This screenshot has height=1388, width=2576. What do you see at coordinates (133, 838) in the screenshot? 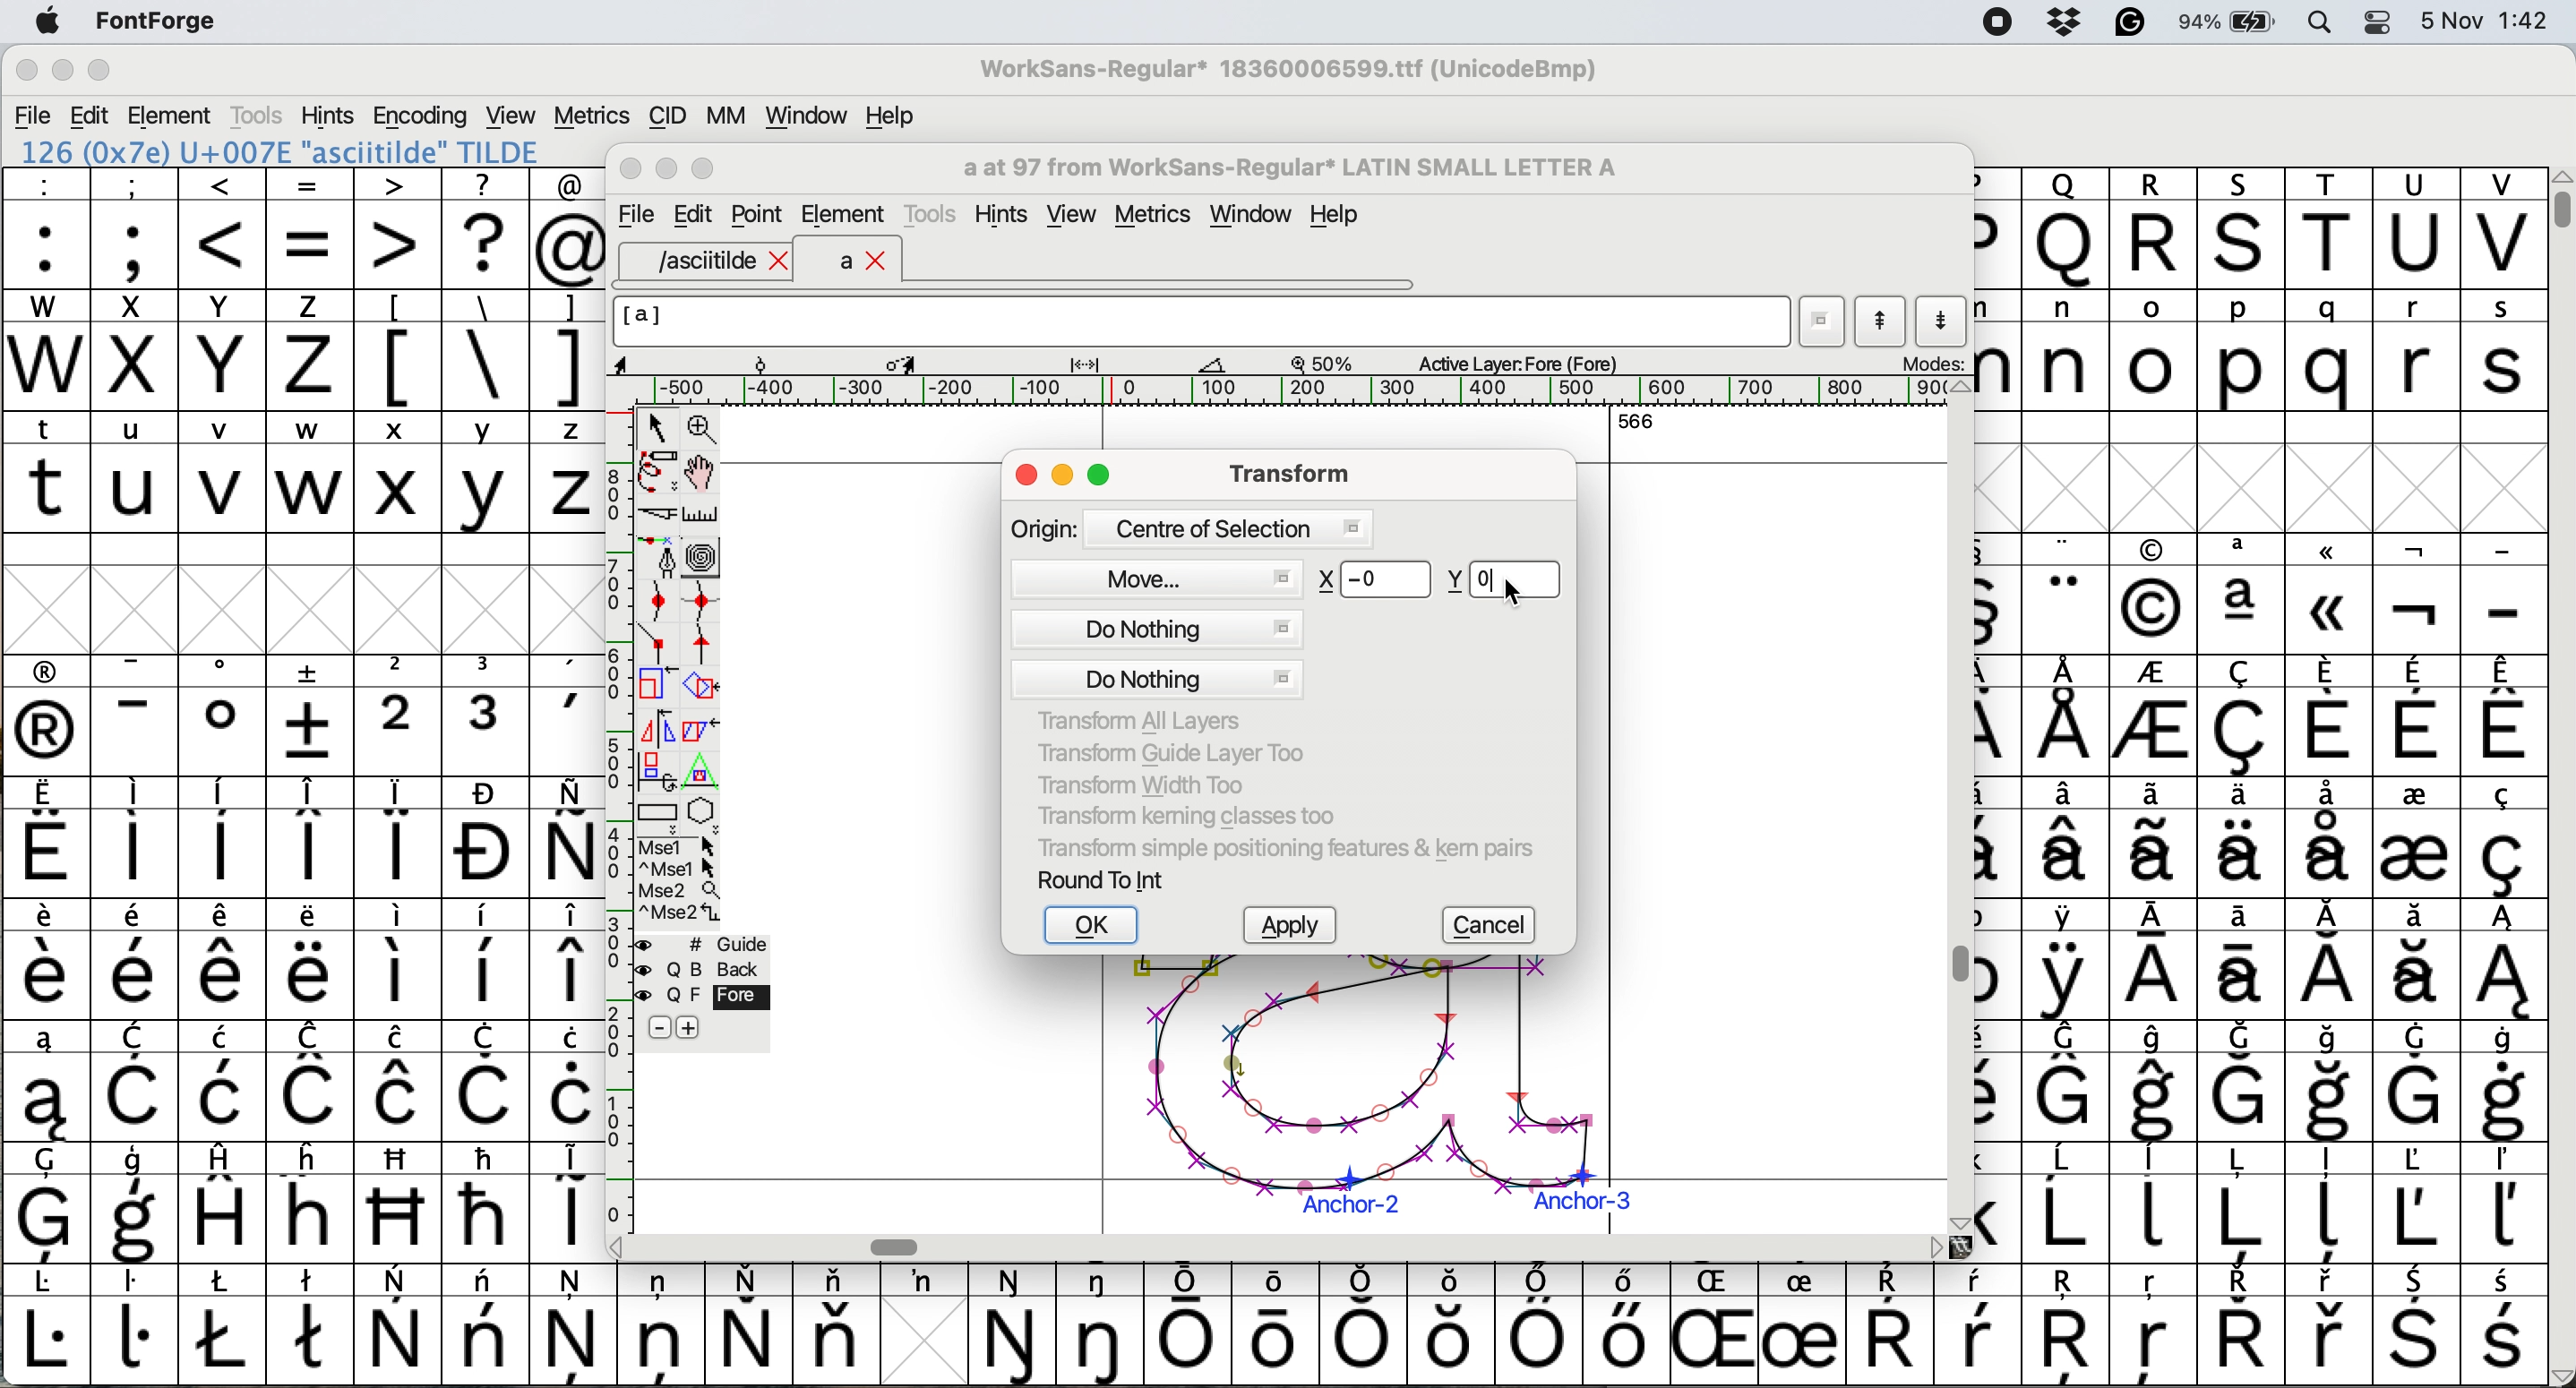
I see `symbol` at bounding box center [133, 838].